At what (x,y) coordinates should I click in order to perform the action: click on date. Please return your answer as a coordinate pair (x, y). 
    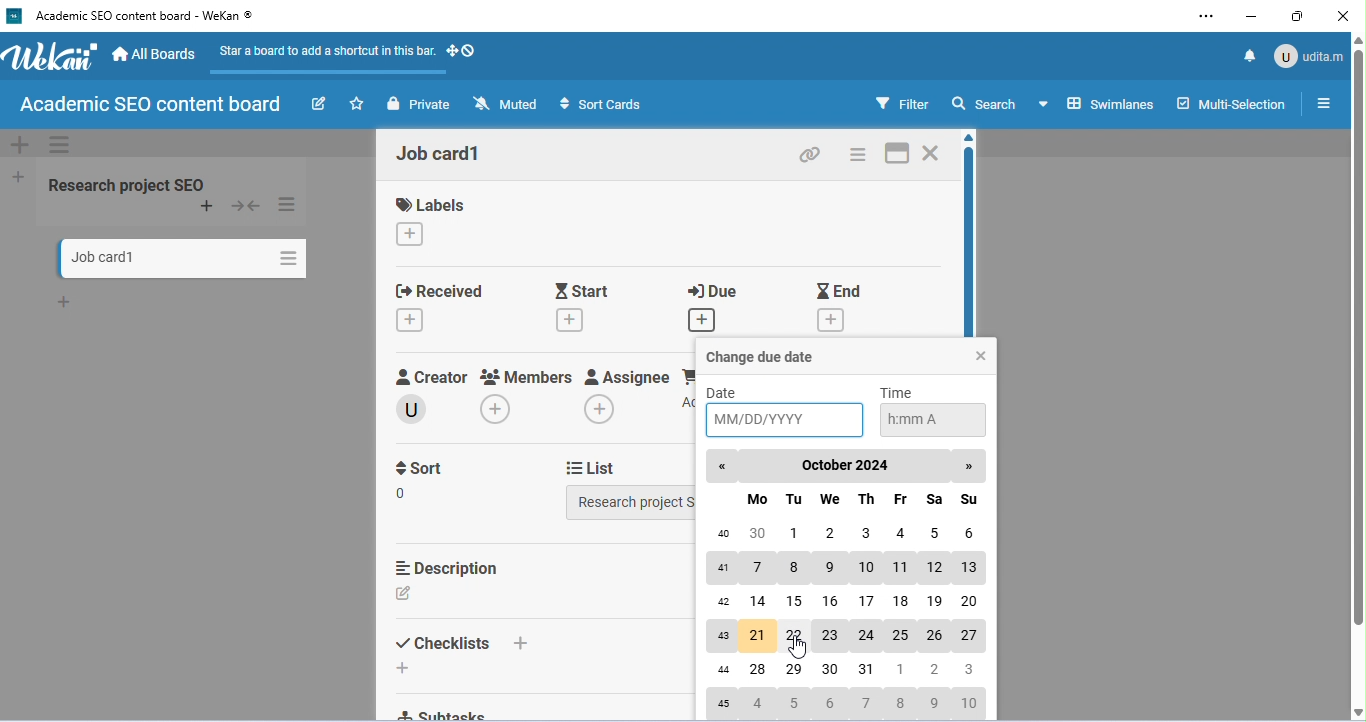
    Looking at the image, I should click on (725, 392).